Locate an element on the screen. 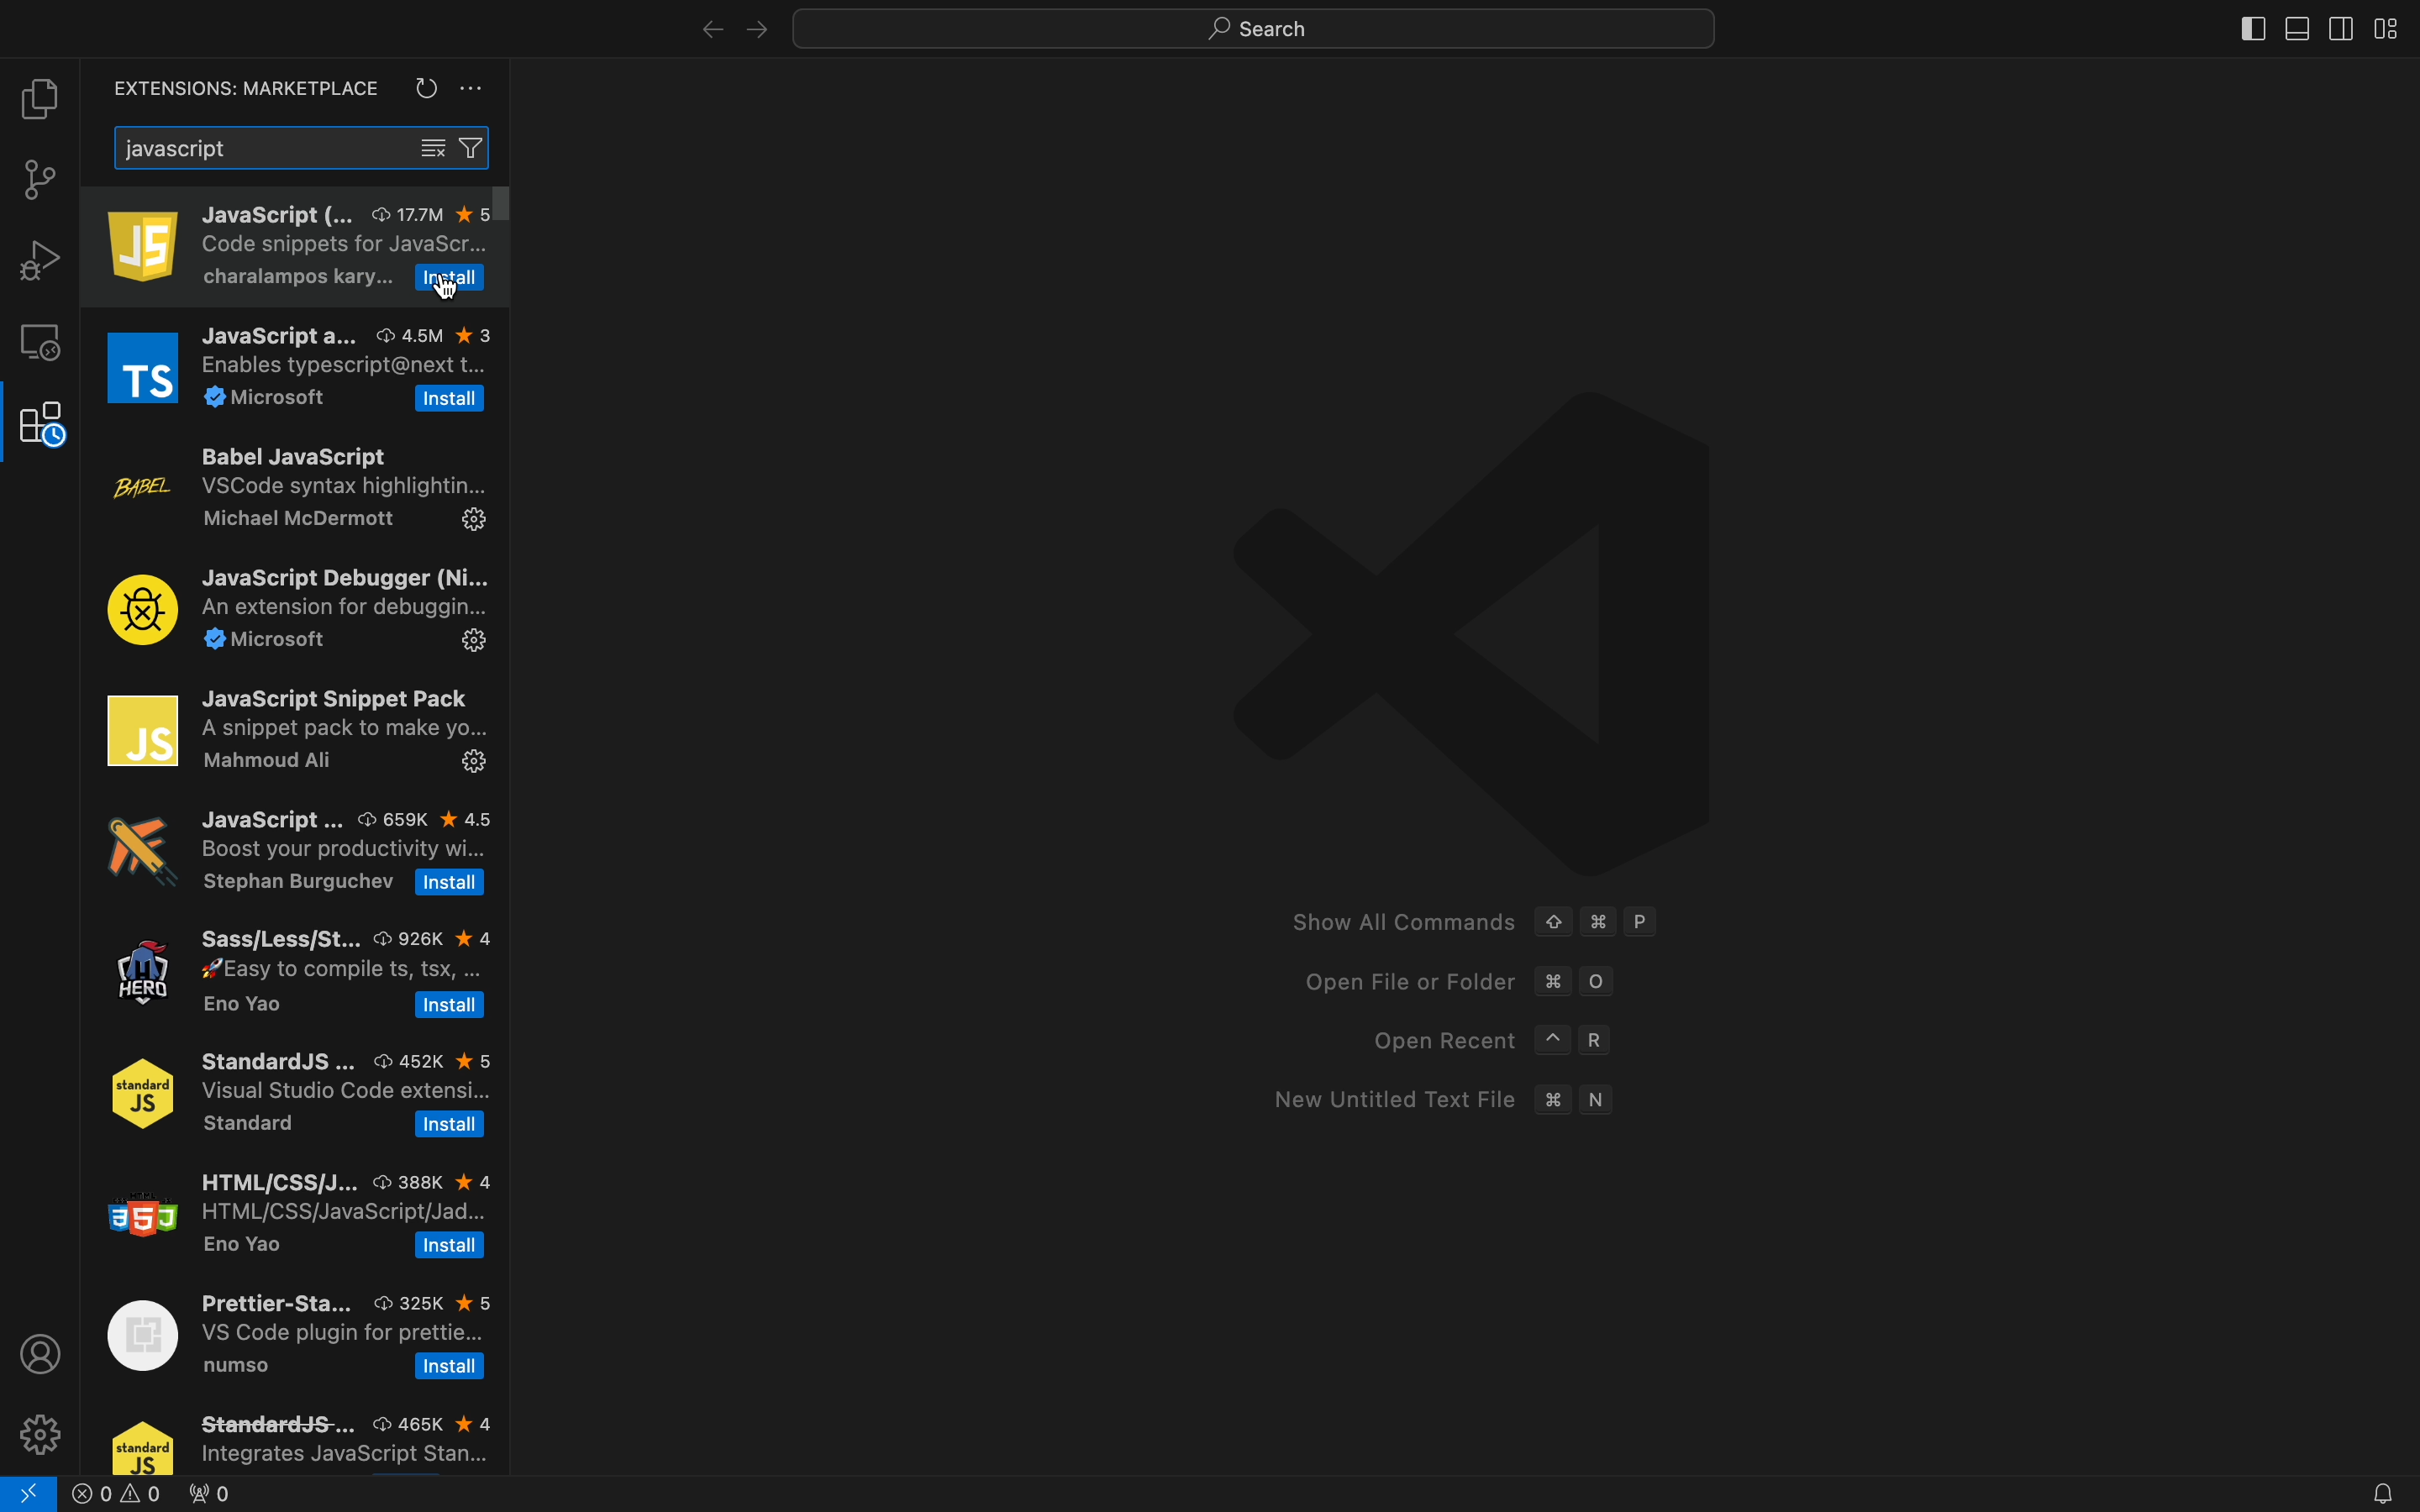  Prettier-Sta... 325K % 5
VS Code plugin for prettie...
numso [Install is located at coordinates (295, 1331).